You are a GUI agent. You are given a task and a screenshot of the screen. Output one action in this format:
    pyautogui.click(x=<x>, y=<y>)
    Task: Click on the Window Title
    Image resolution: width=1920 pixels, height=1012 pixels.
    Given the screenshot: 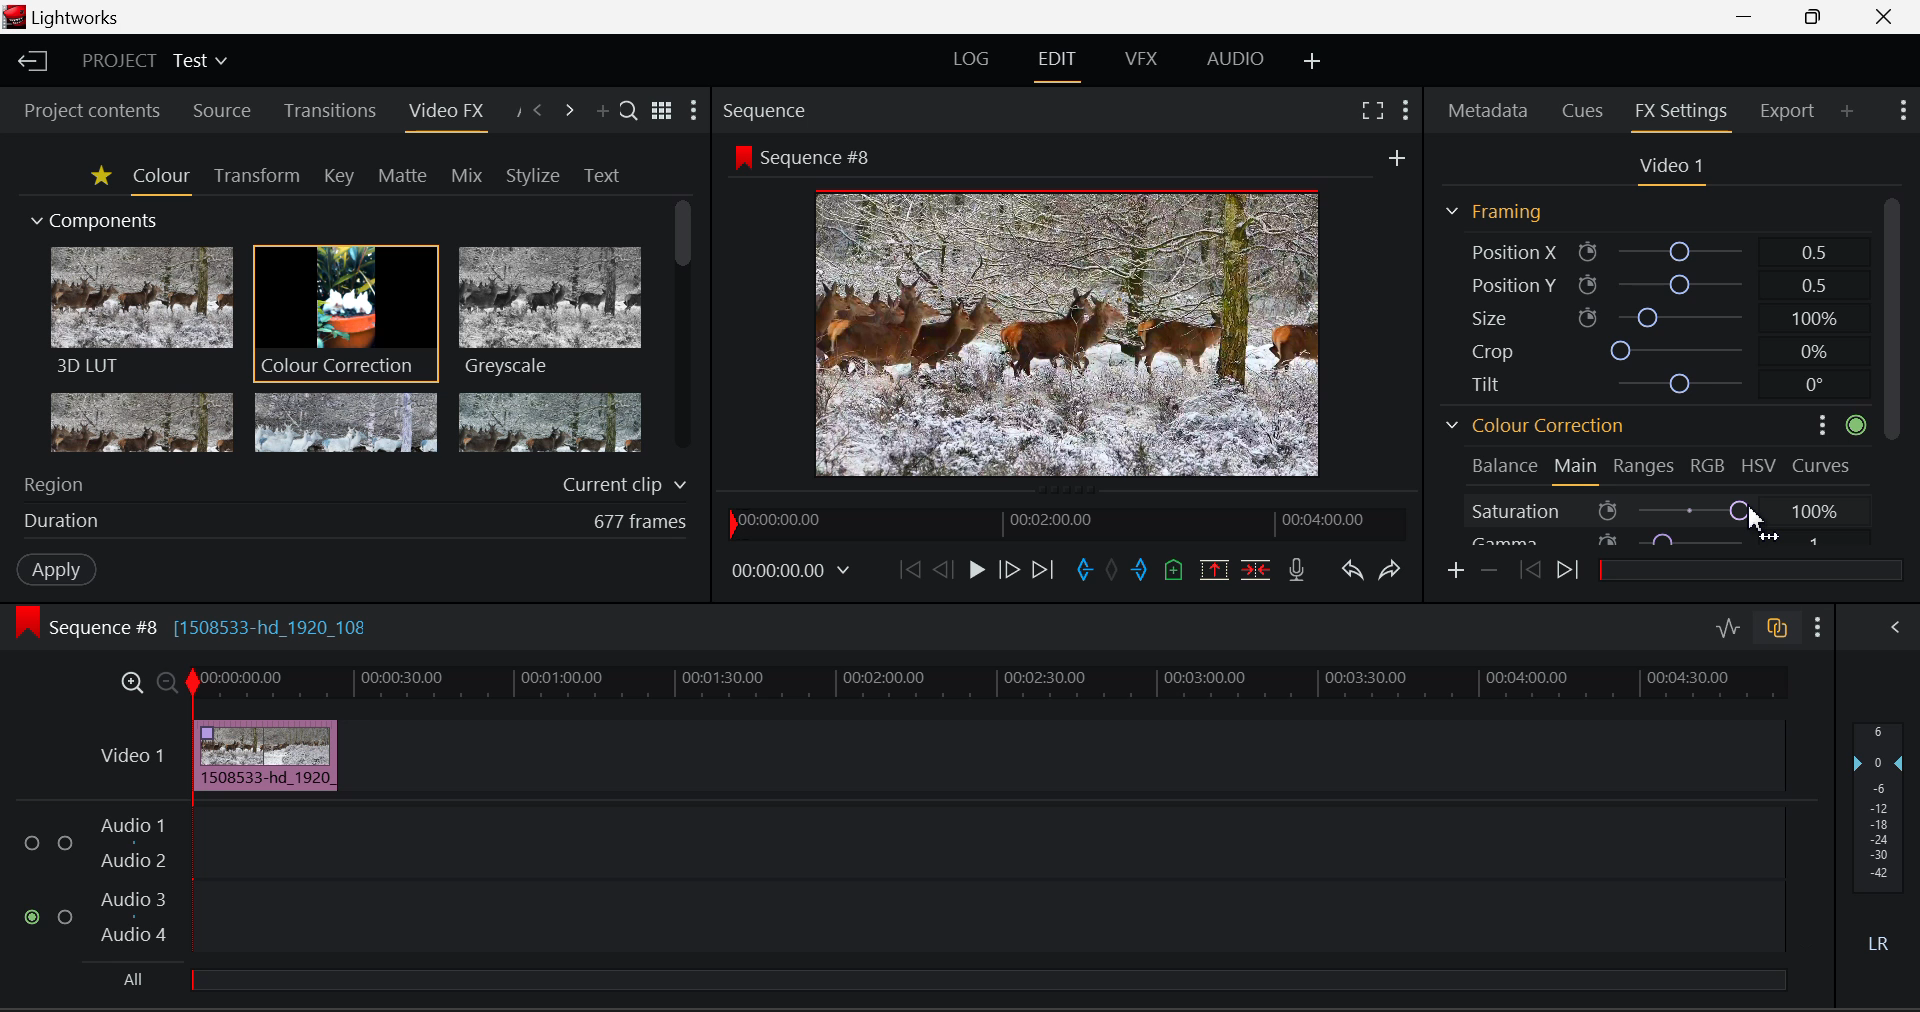 What is the action you would take?
    pyautogui.click(x=68, y=17)
    